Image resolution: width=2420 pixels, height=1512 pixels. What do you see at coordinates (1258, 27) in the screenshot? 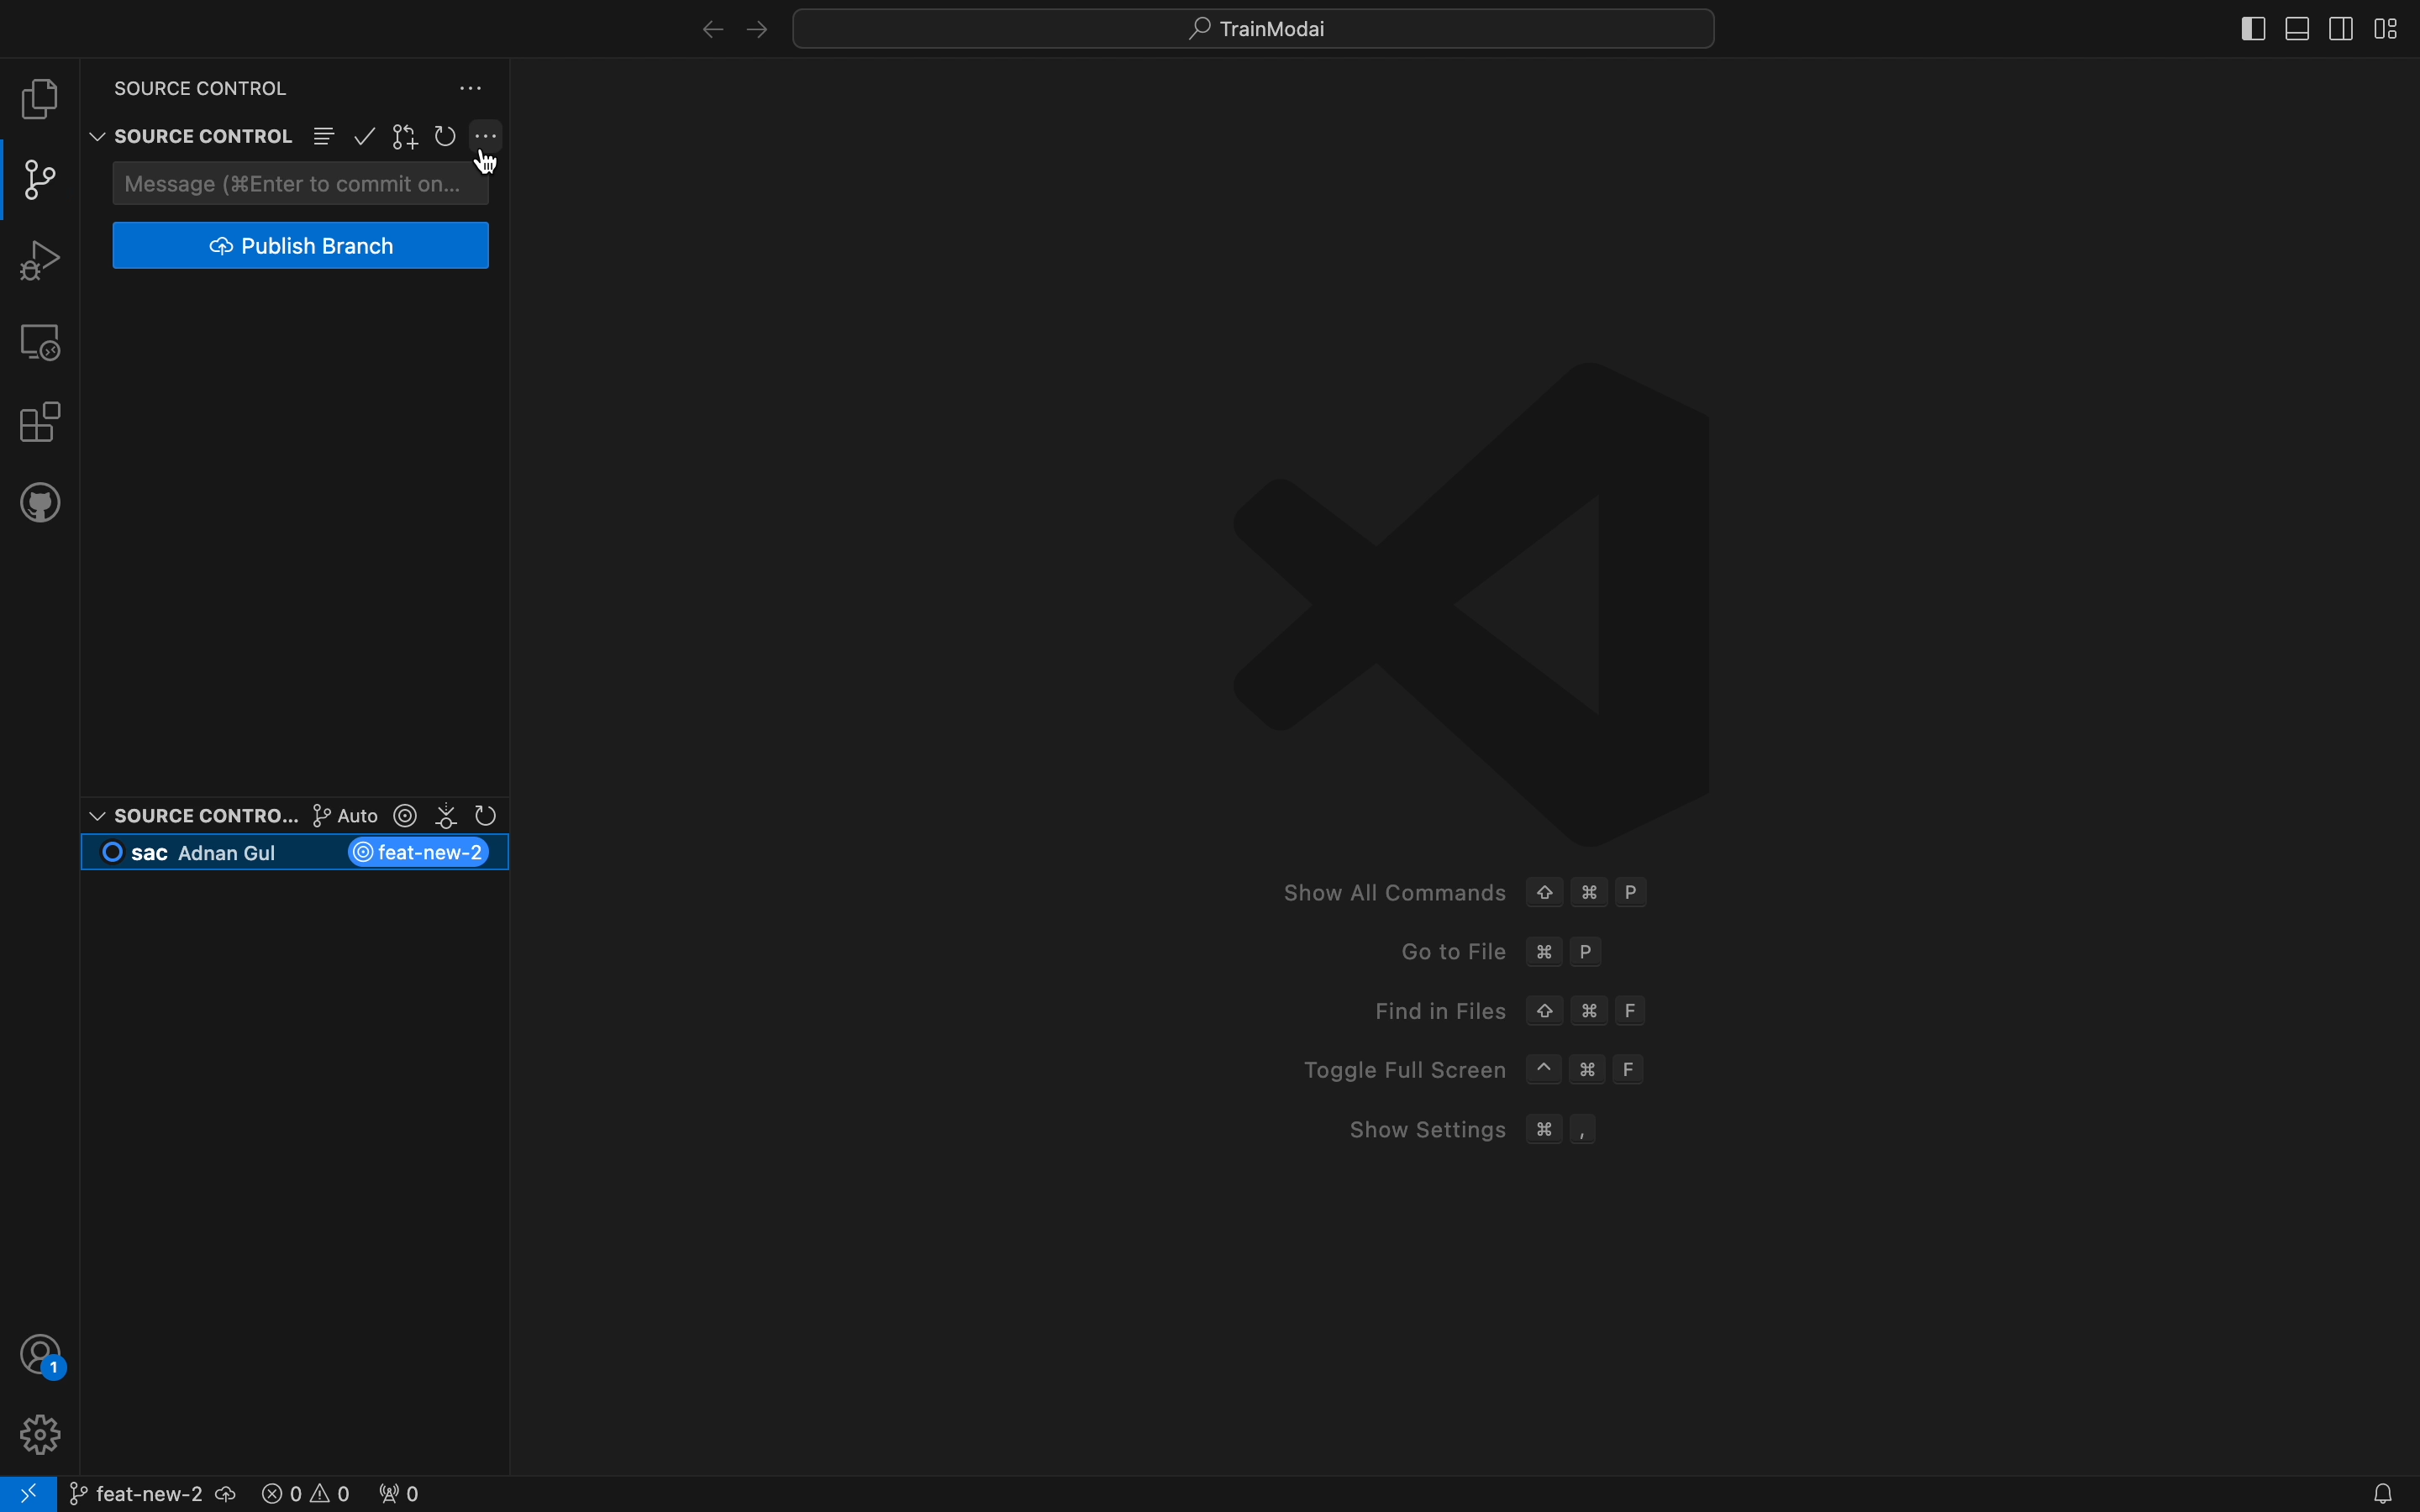
I see `quick menus` at bounding box center [1258, 27].